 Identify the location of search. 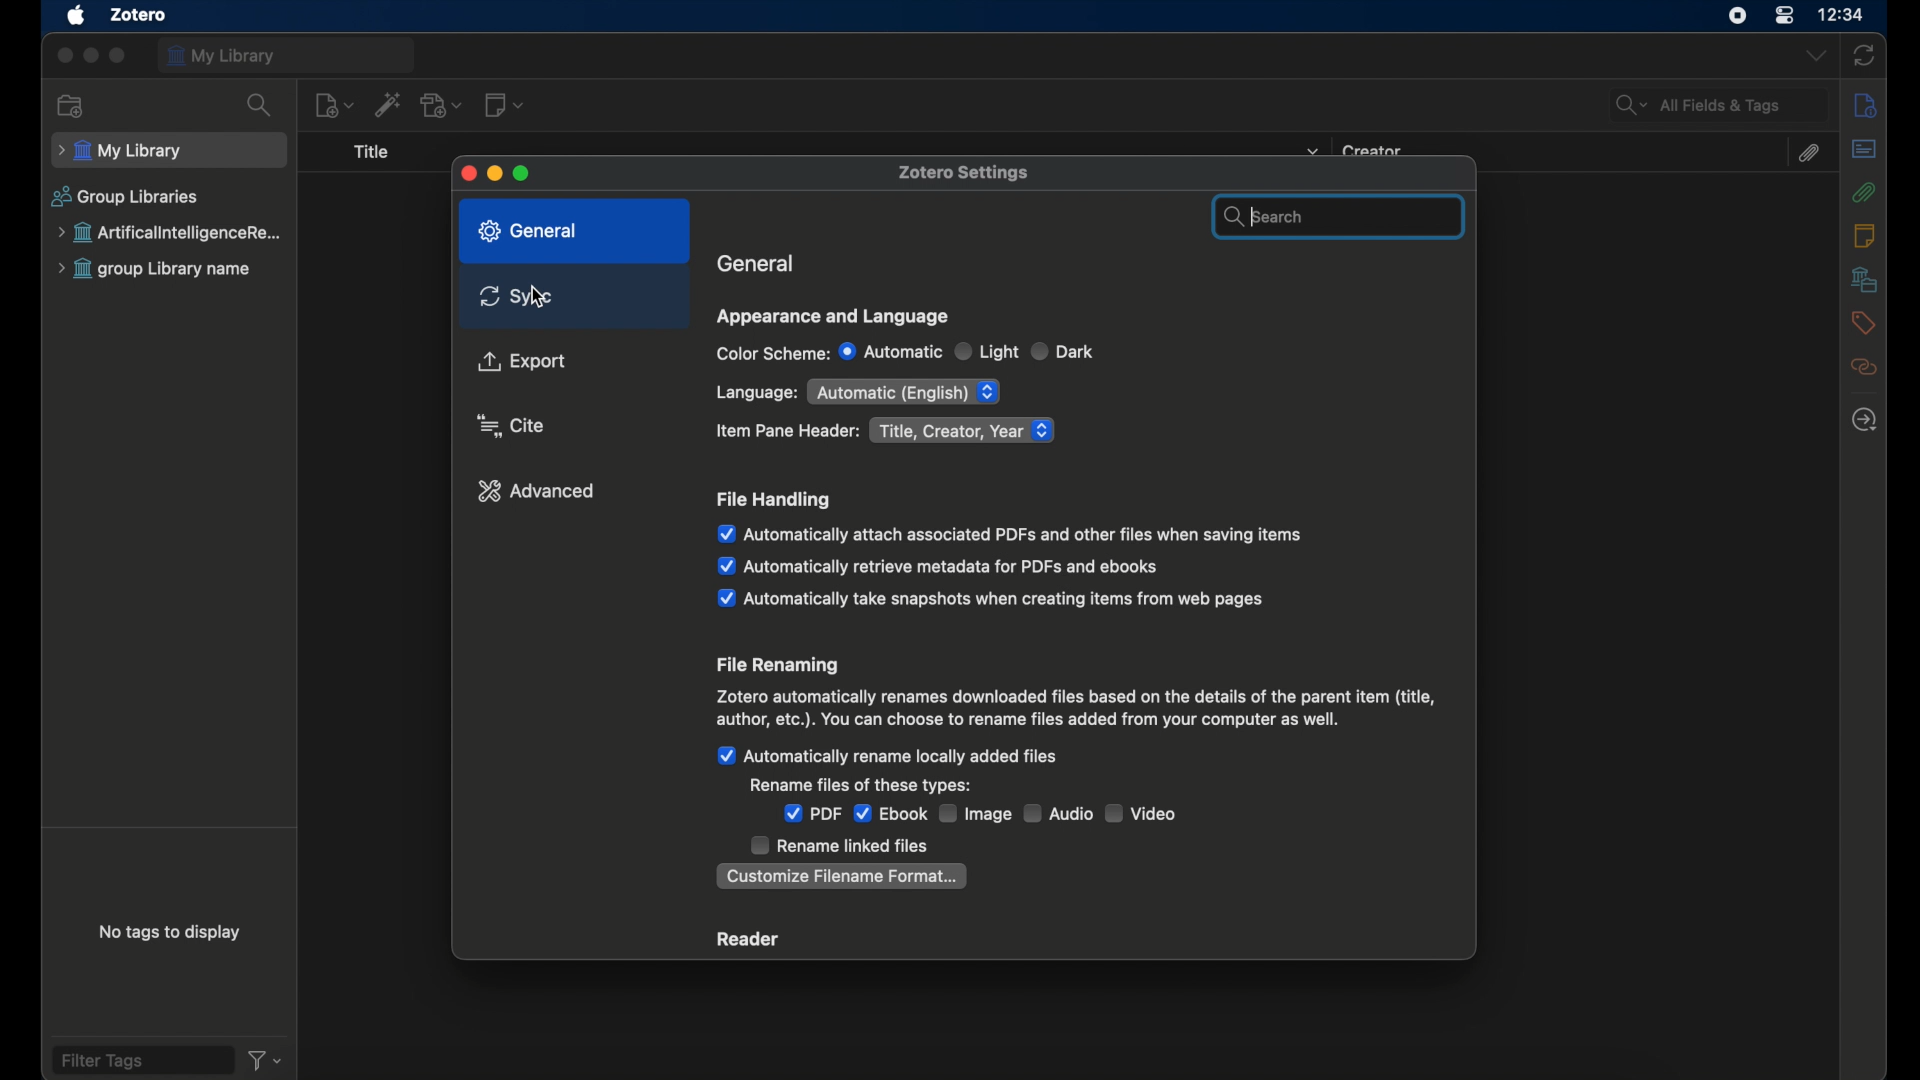
(260, 106).